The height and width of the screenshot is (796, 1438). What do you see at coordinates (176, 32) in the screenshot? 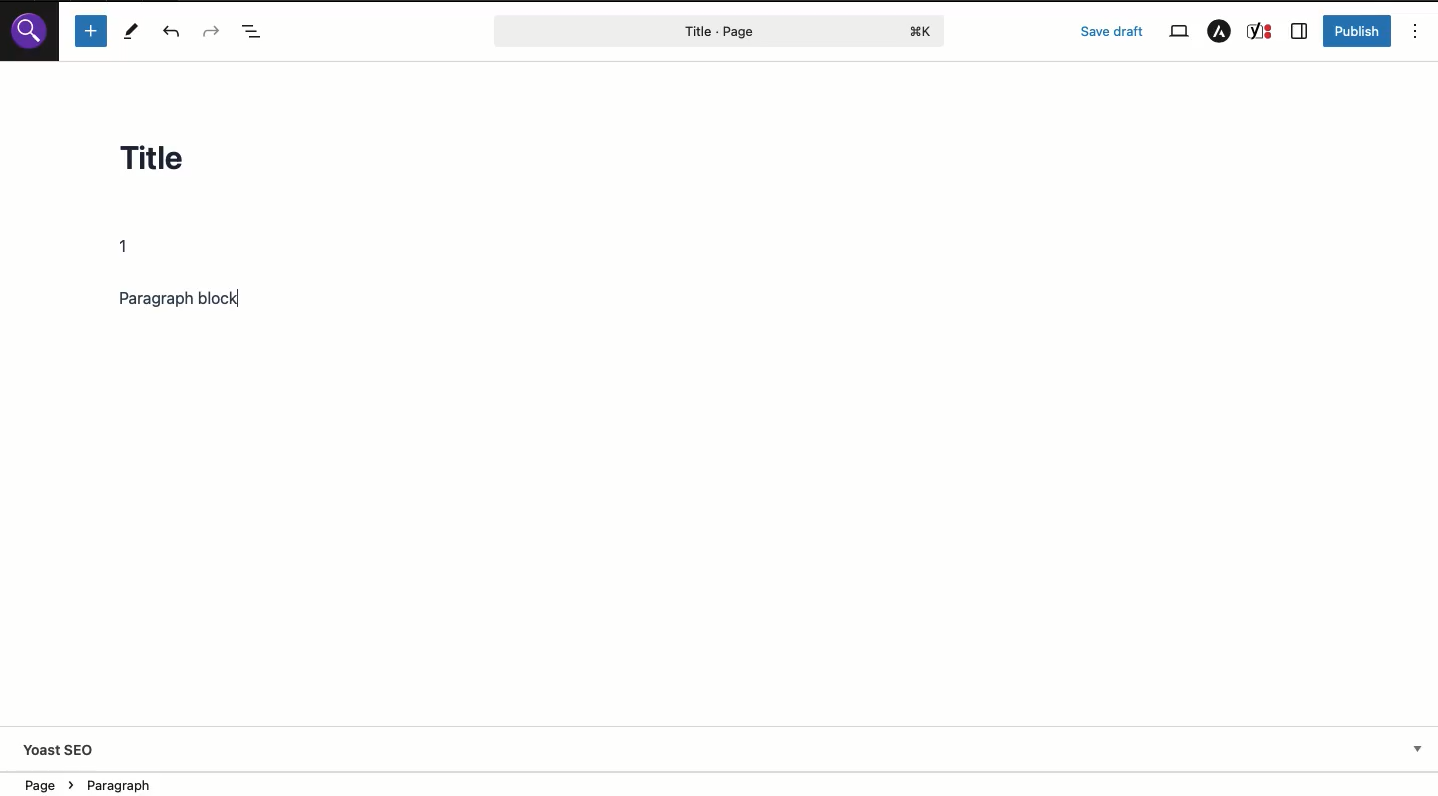
I see `Undo` at bounding box center [176, 32].